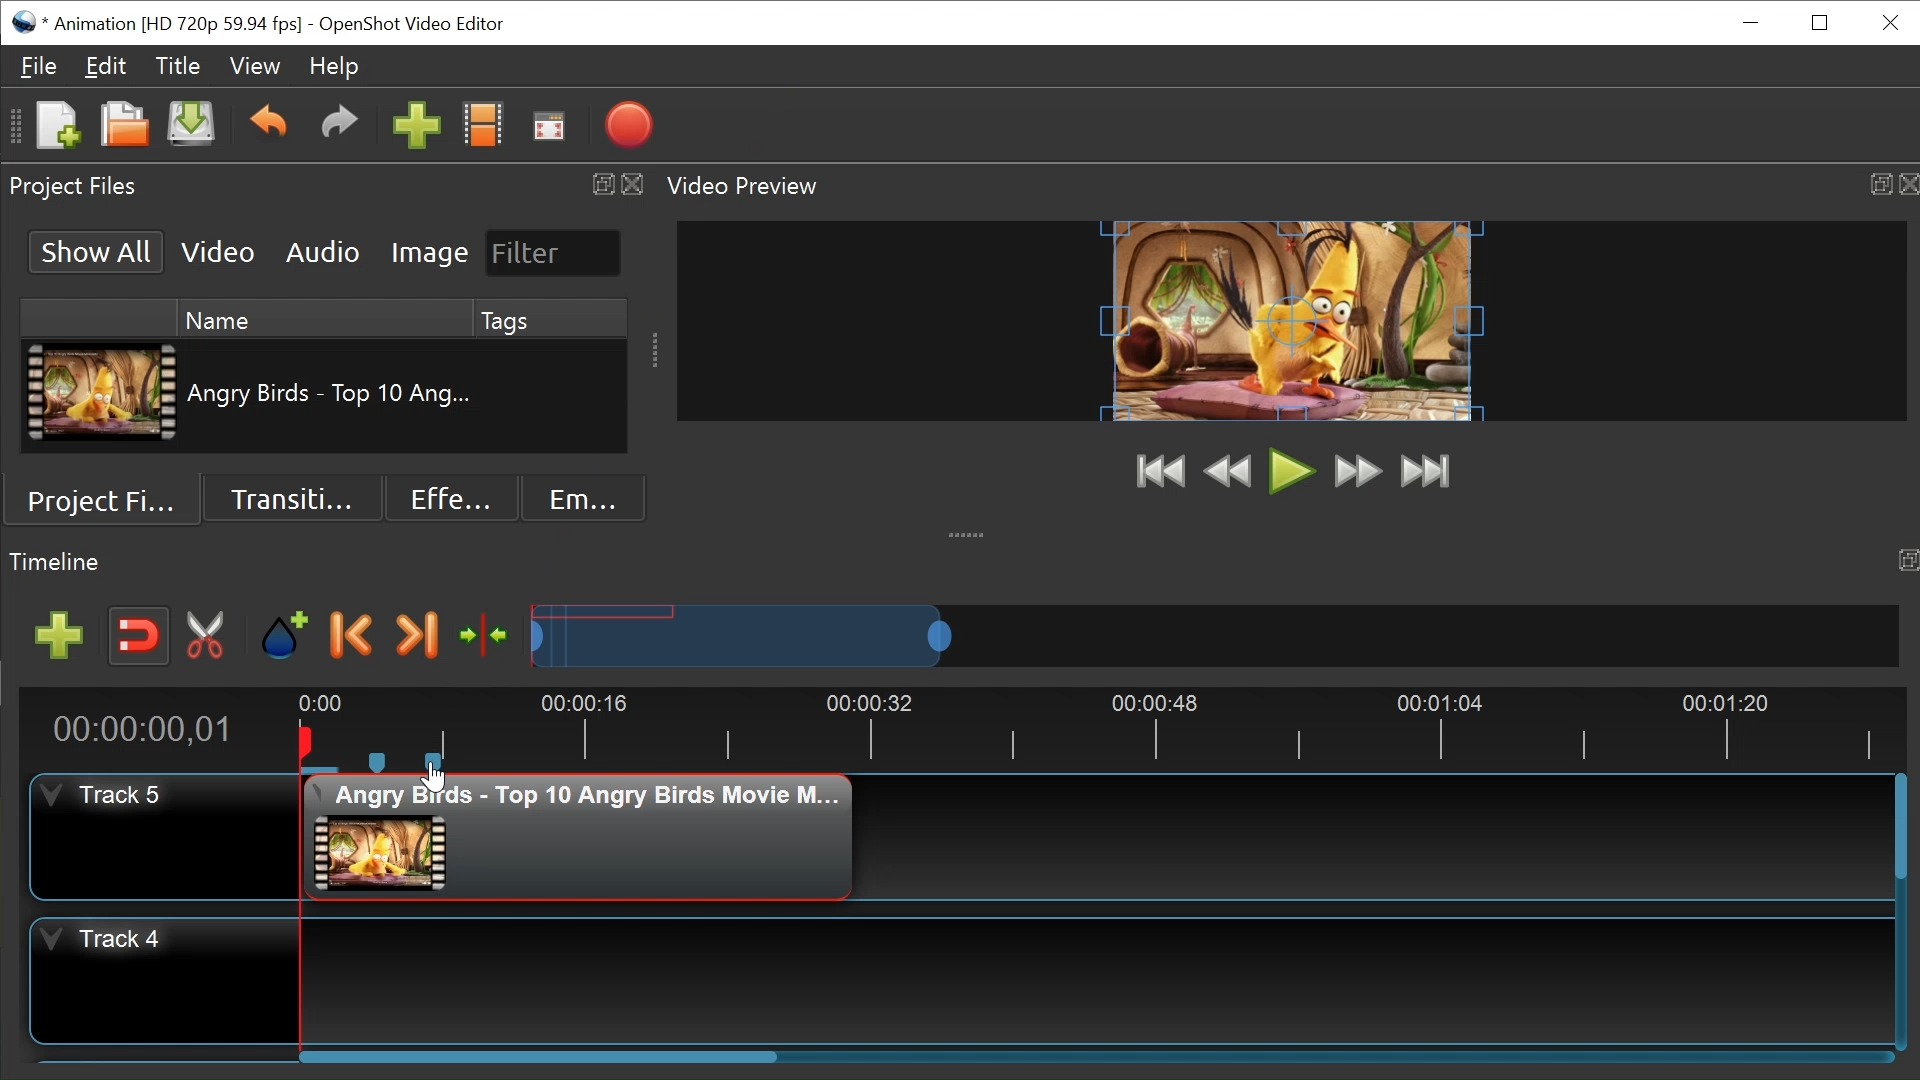 The height and width of the screenshot is (1080, 1920). I want to click on Show All, so click(94, 252).